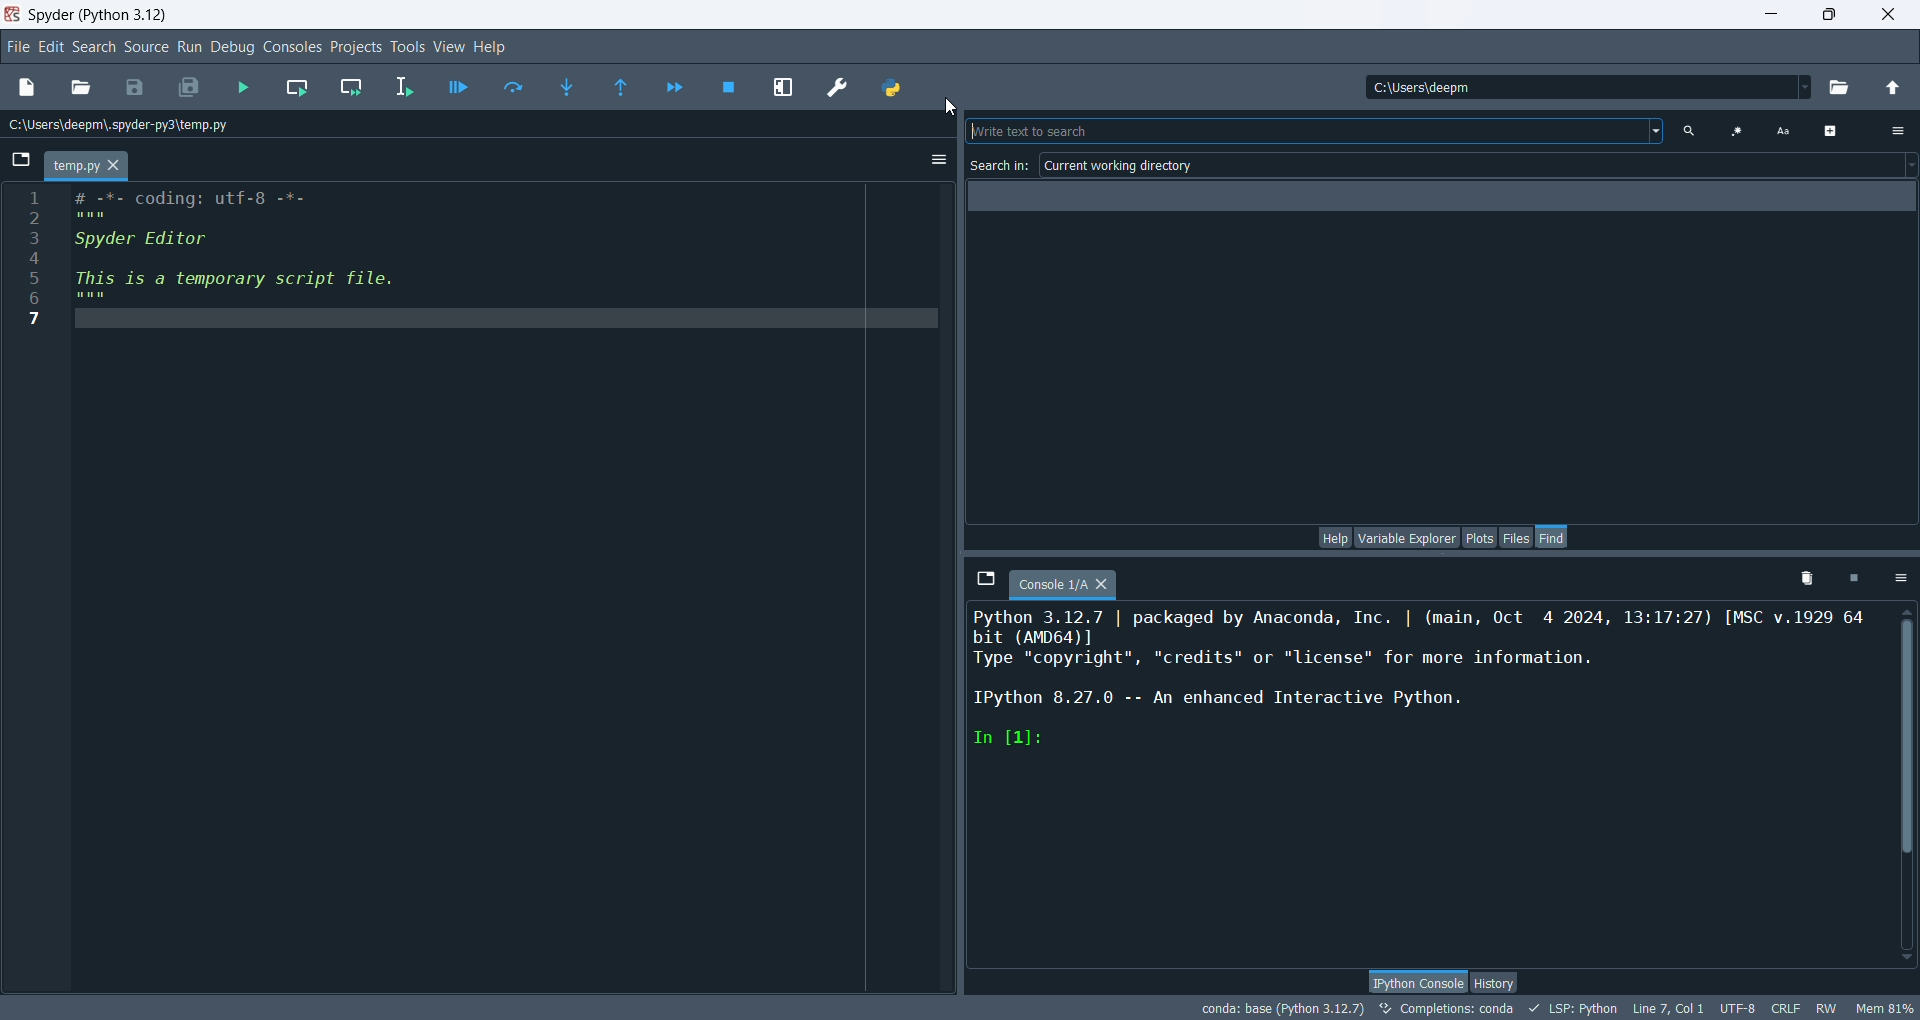  I want to click on step into function, so click(566, 87).